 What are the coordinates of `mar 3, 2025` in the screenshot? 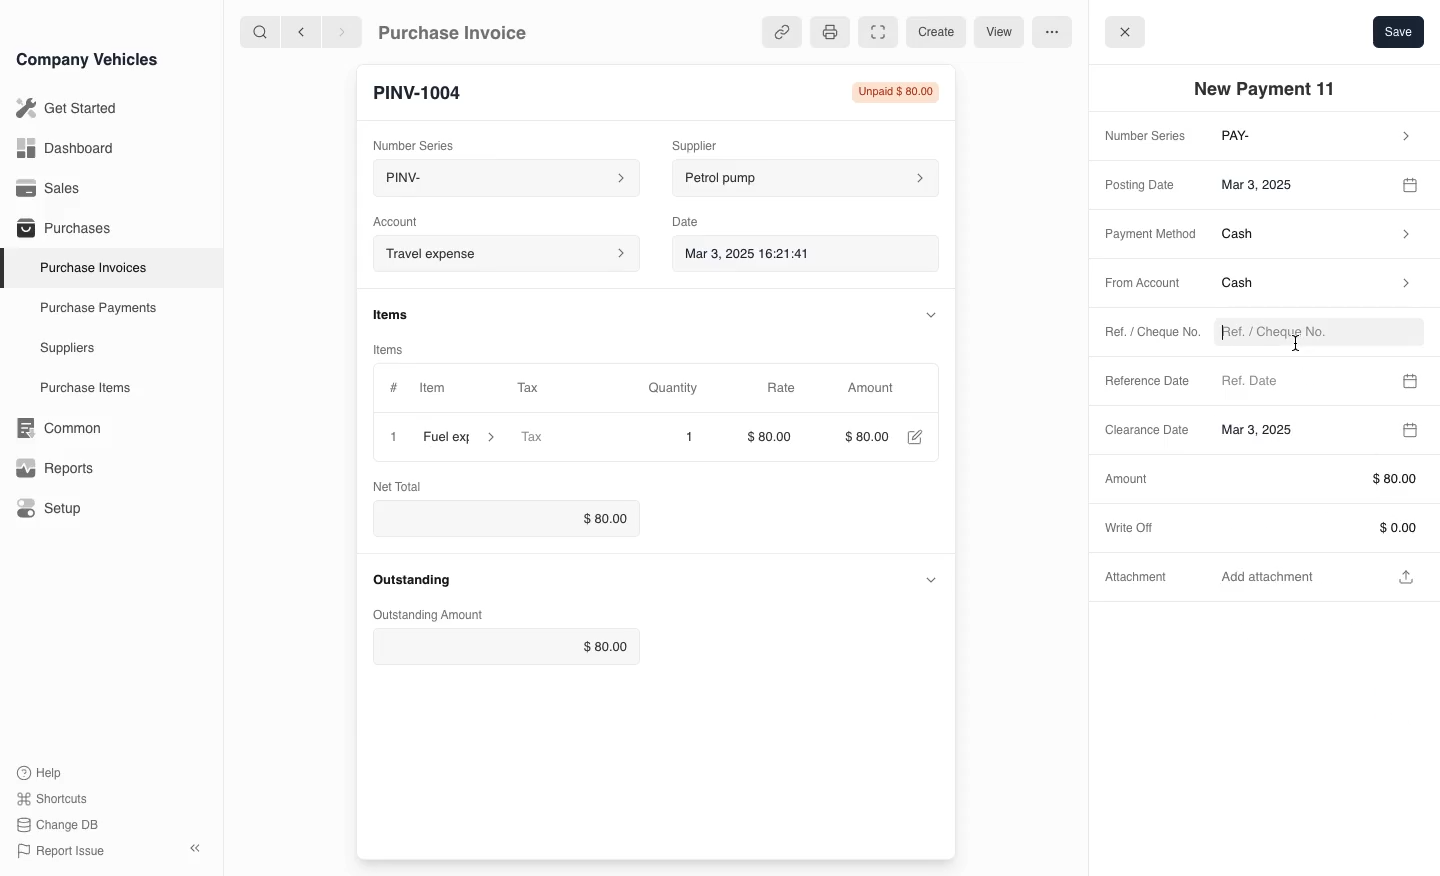 It's located at (1298, 183).